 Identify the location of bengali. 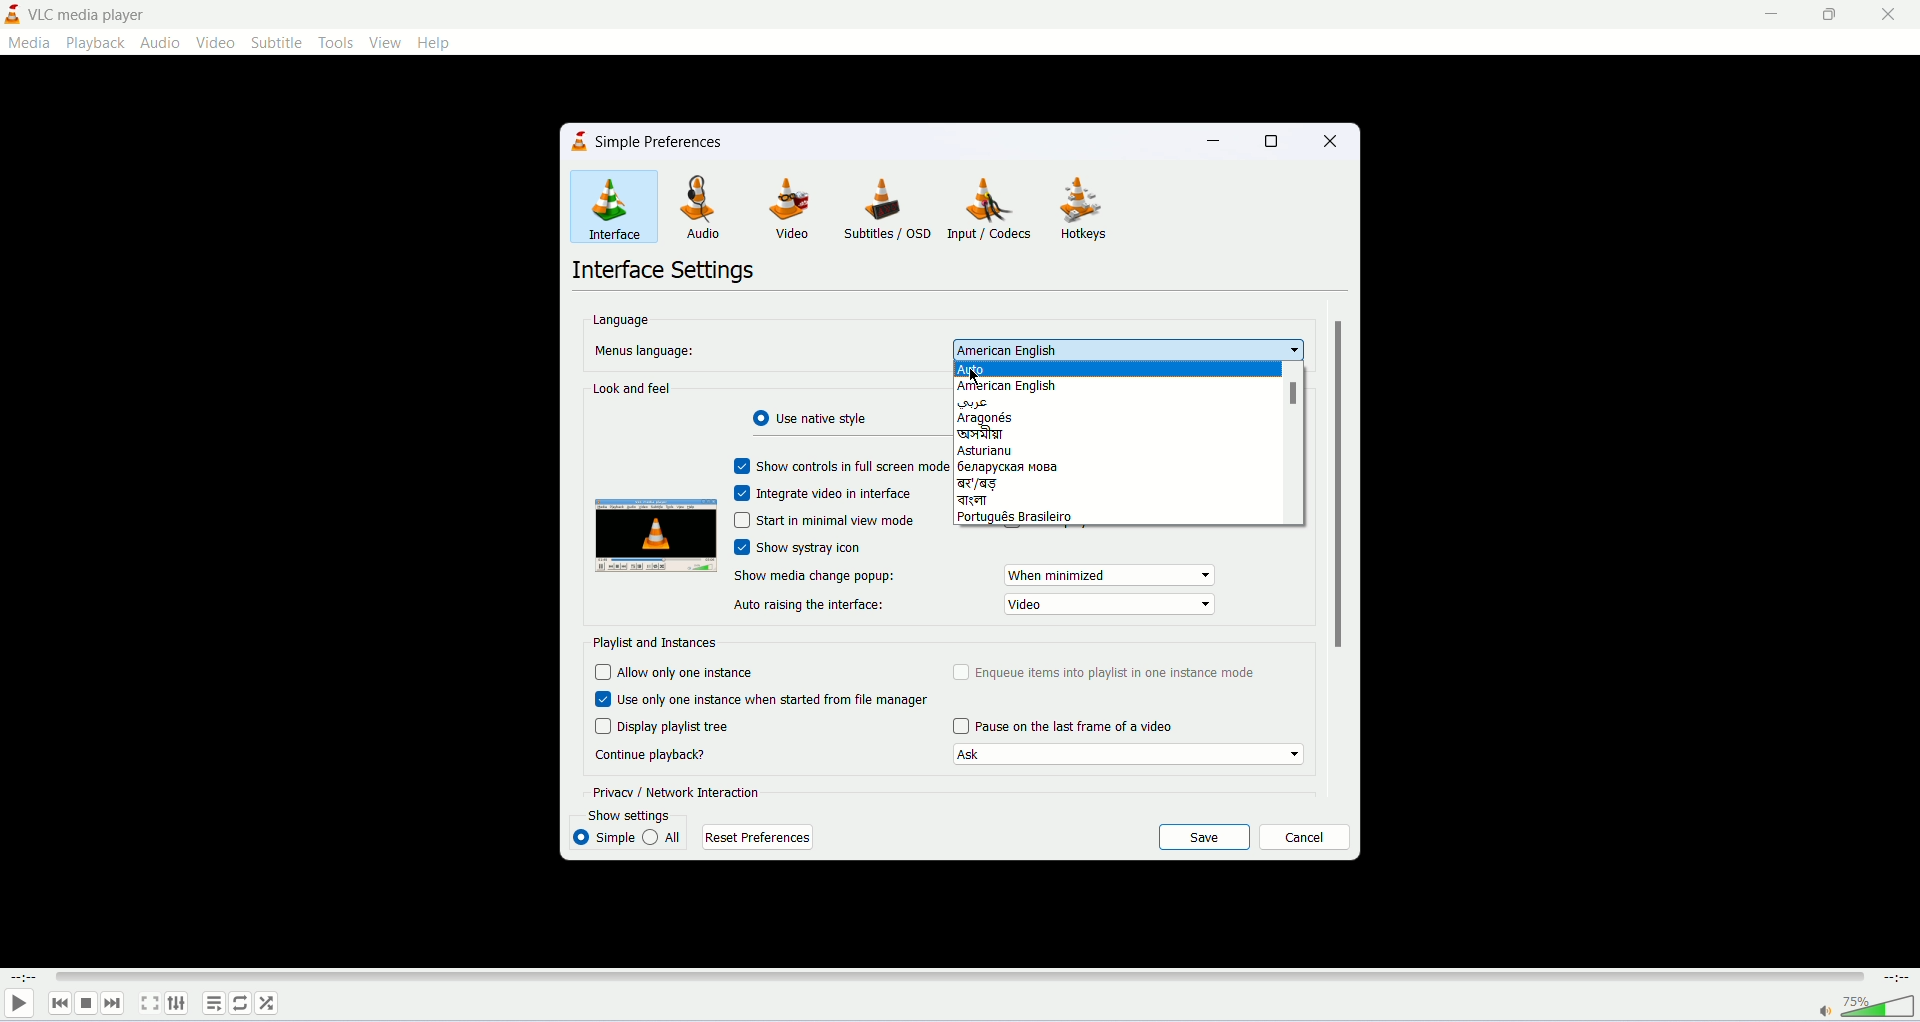
(1119, 499).